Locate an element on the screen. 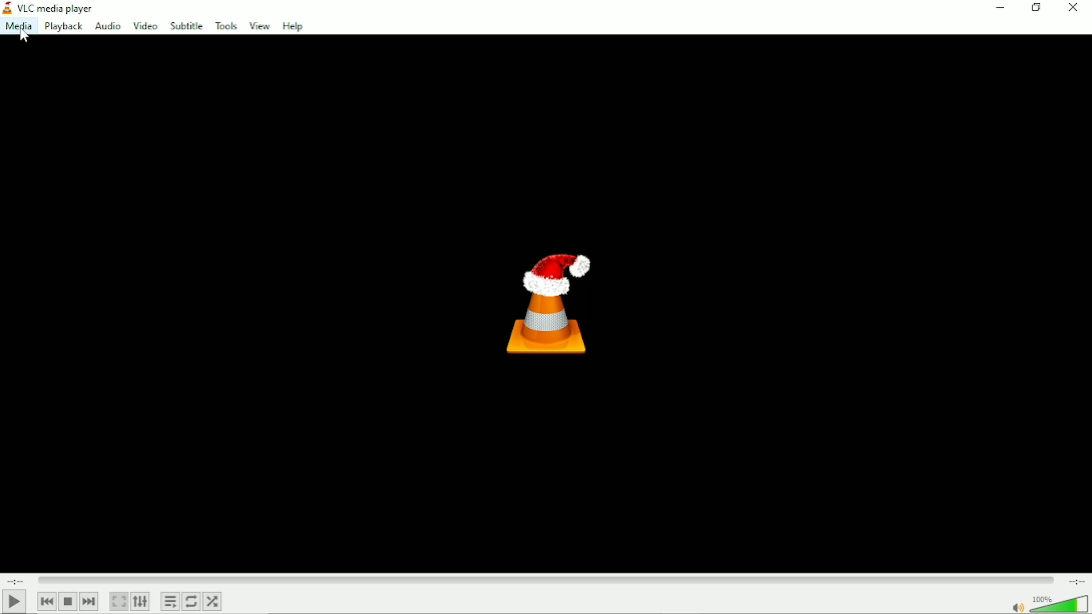  Next is located at coordinates (90, 601).